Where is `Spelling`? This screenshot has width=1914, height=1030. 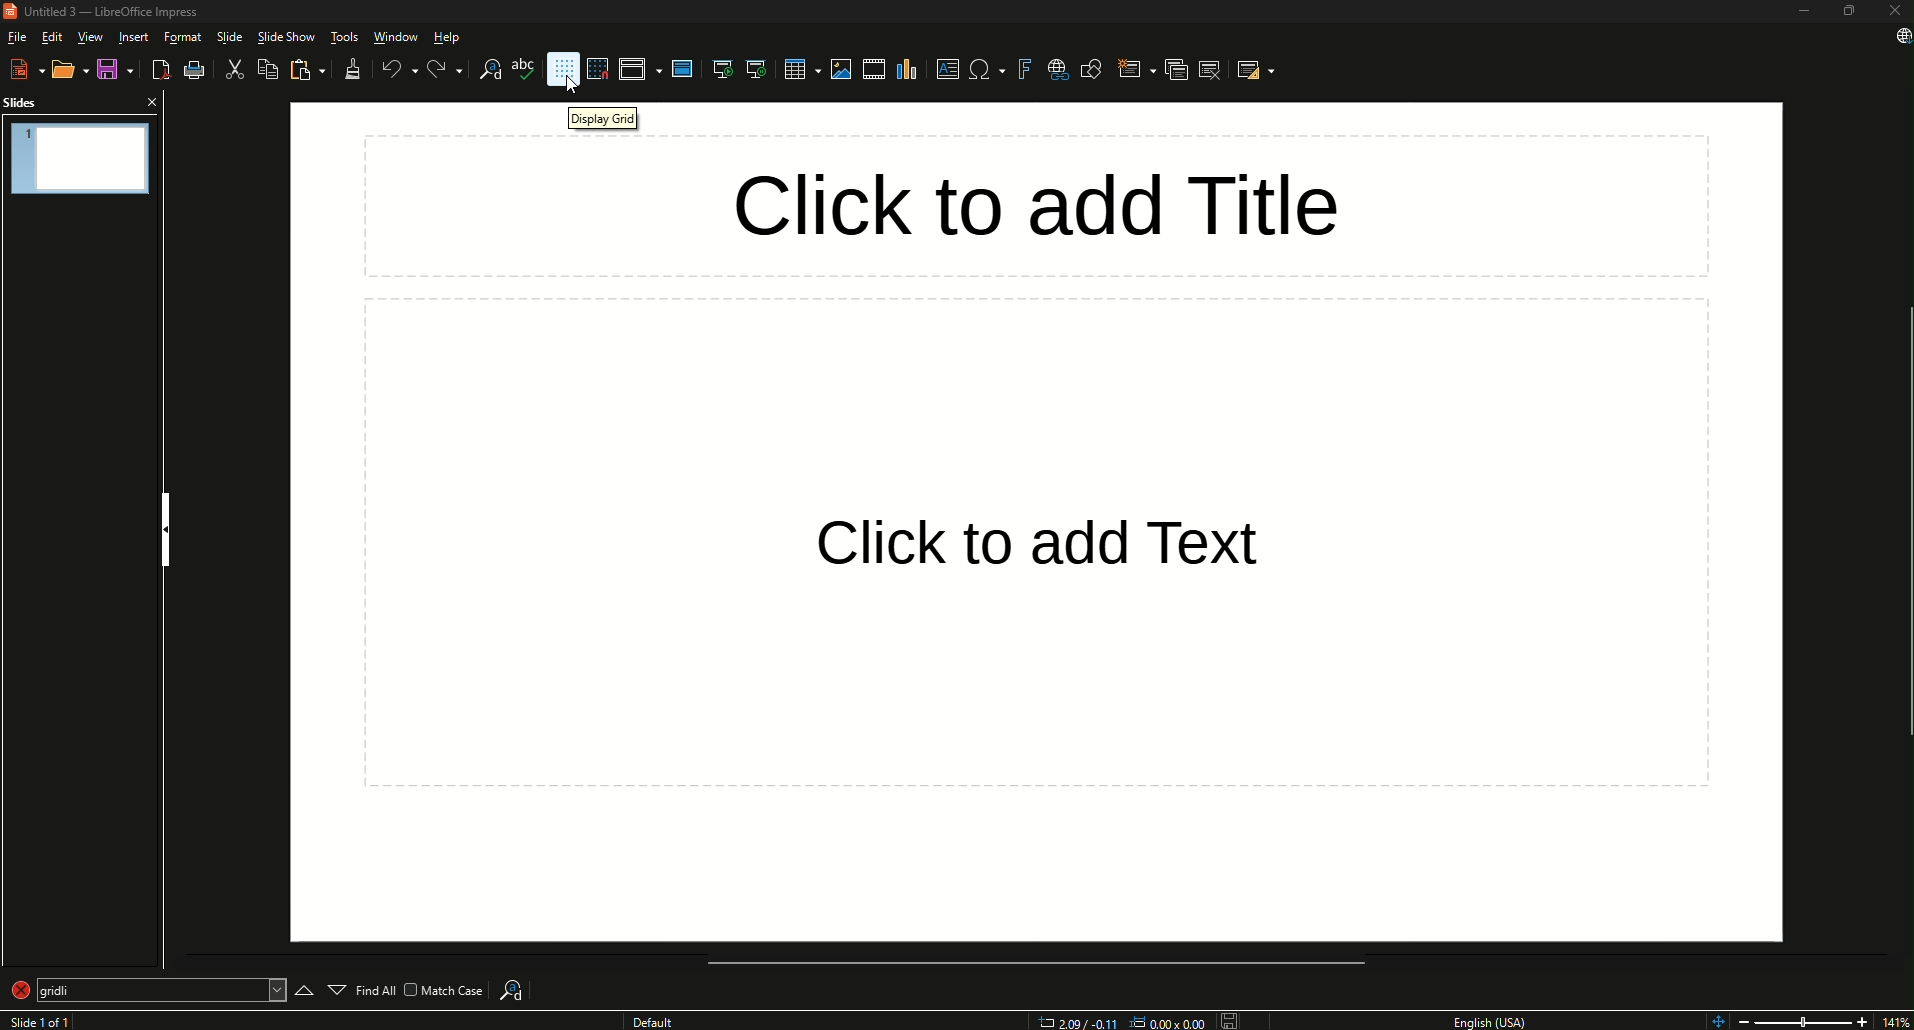 Spelling is located at coordinates (521, 73).